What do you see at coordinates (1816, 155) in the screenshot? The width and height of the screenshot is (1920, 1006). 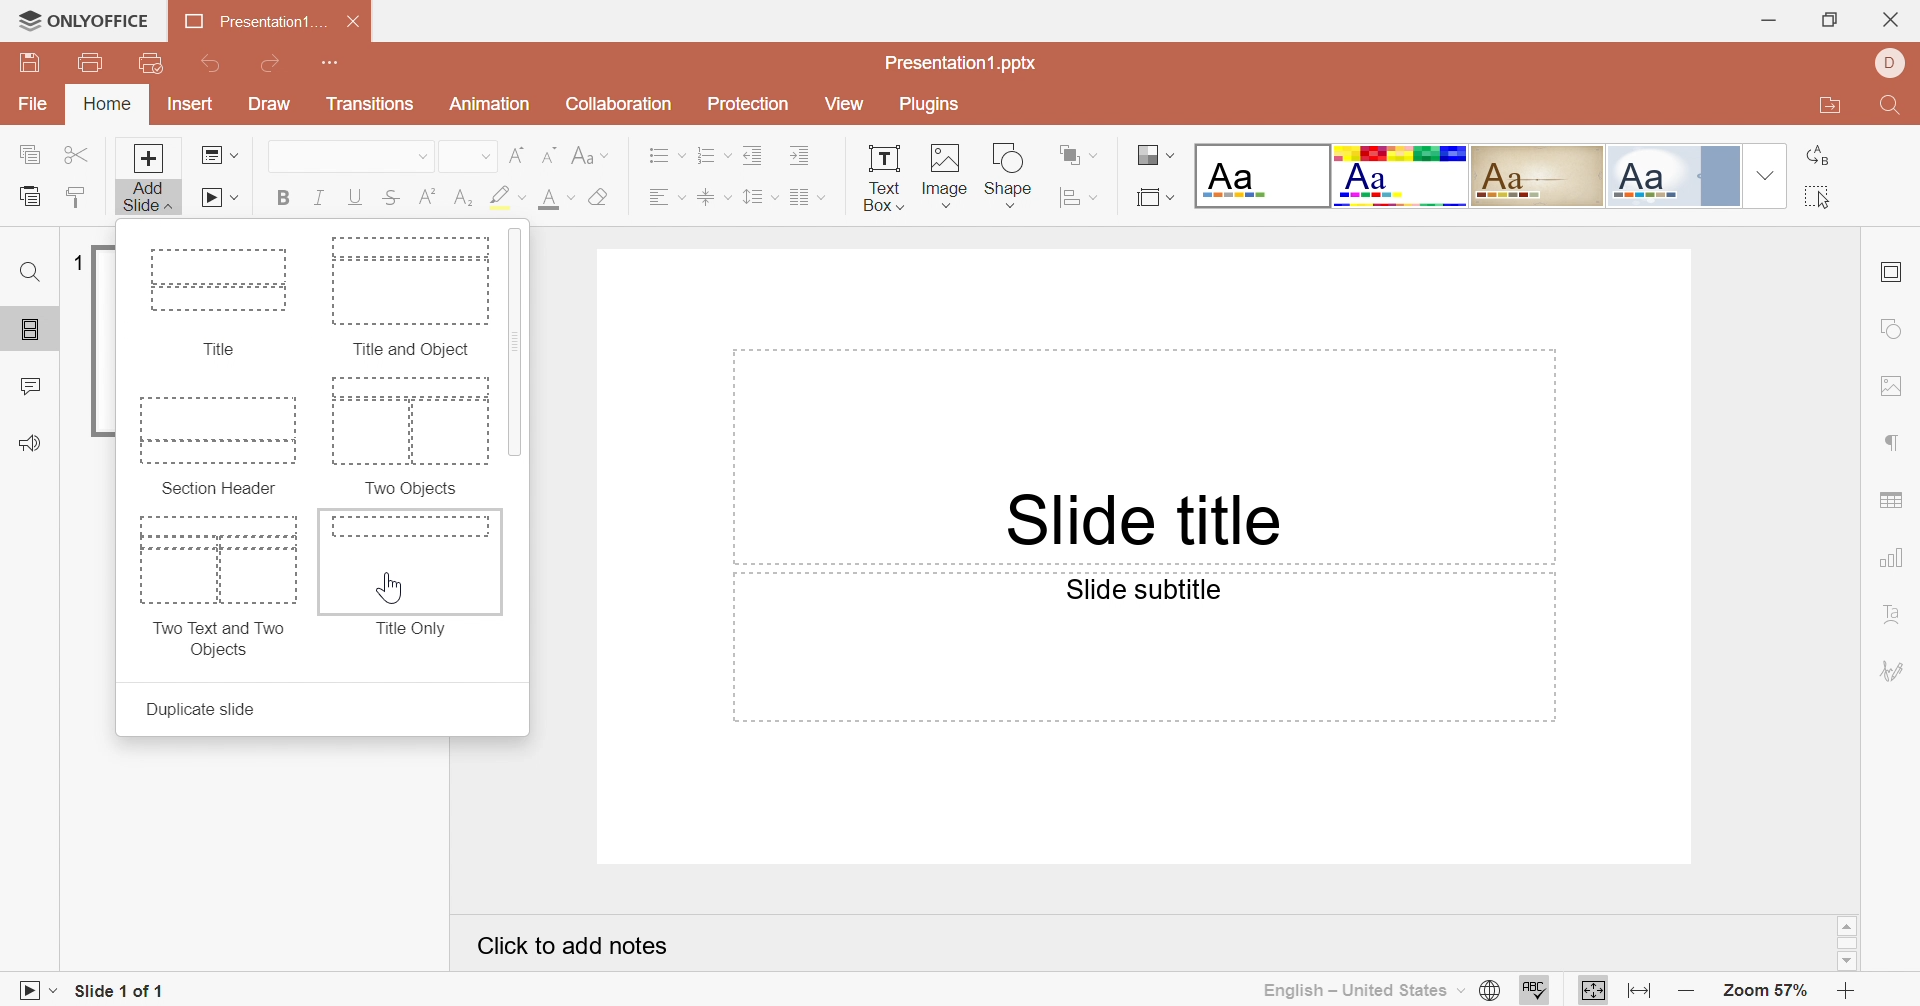 I see `Replace` at bounding box center [1816, 155].